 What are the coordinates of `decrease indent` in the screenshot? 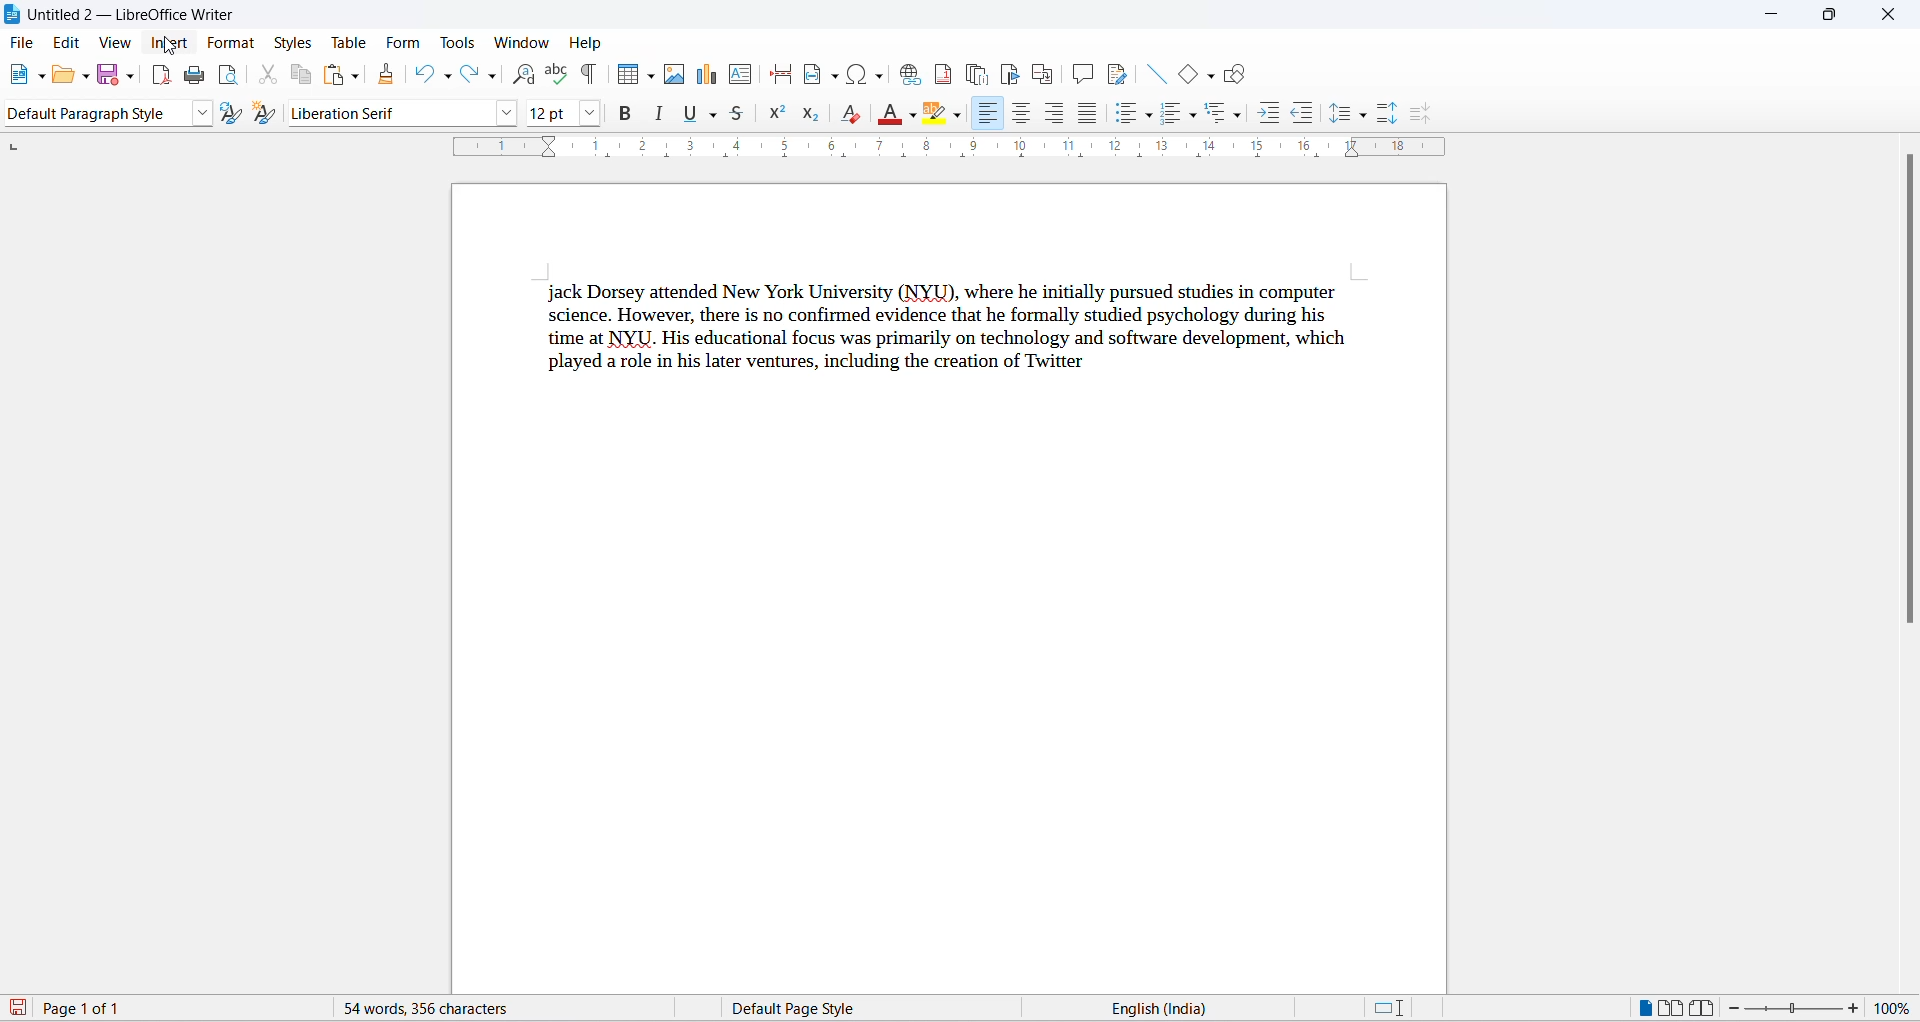 It's located at (1304, 116).